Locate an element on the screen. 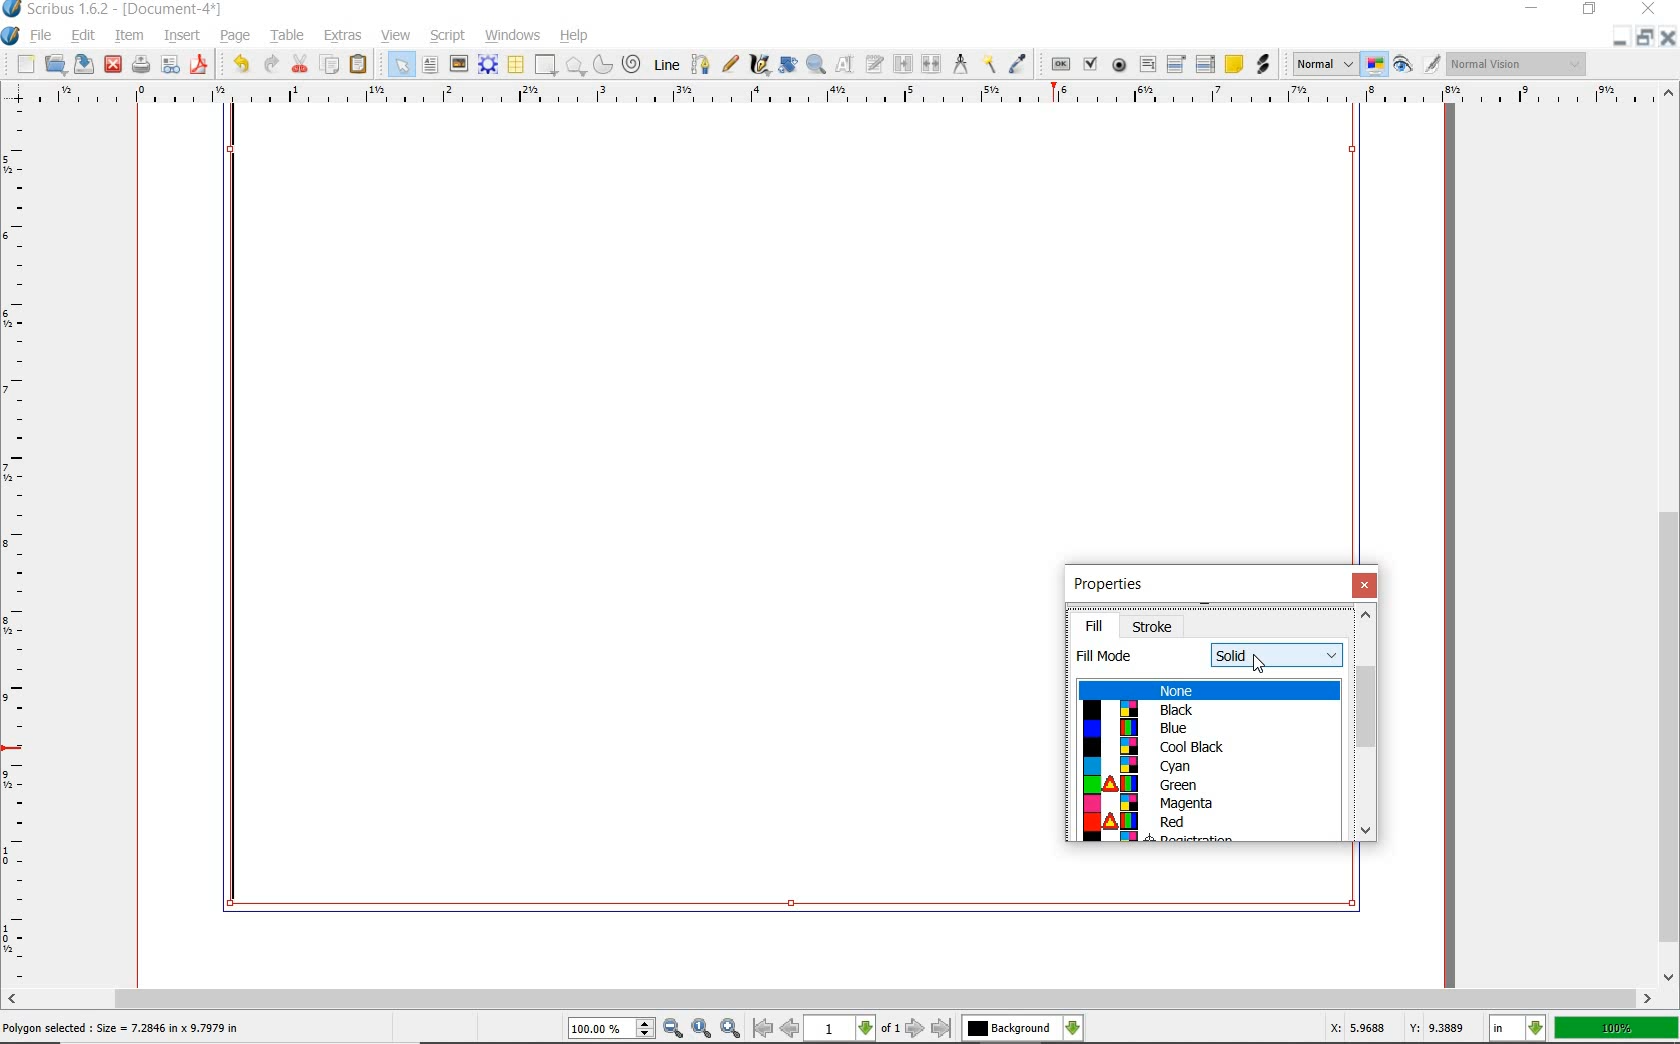  text frame is located at coordinates (431, 67).